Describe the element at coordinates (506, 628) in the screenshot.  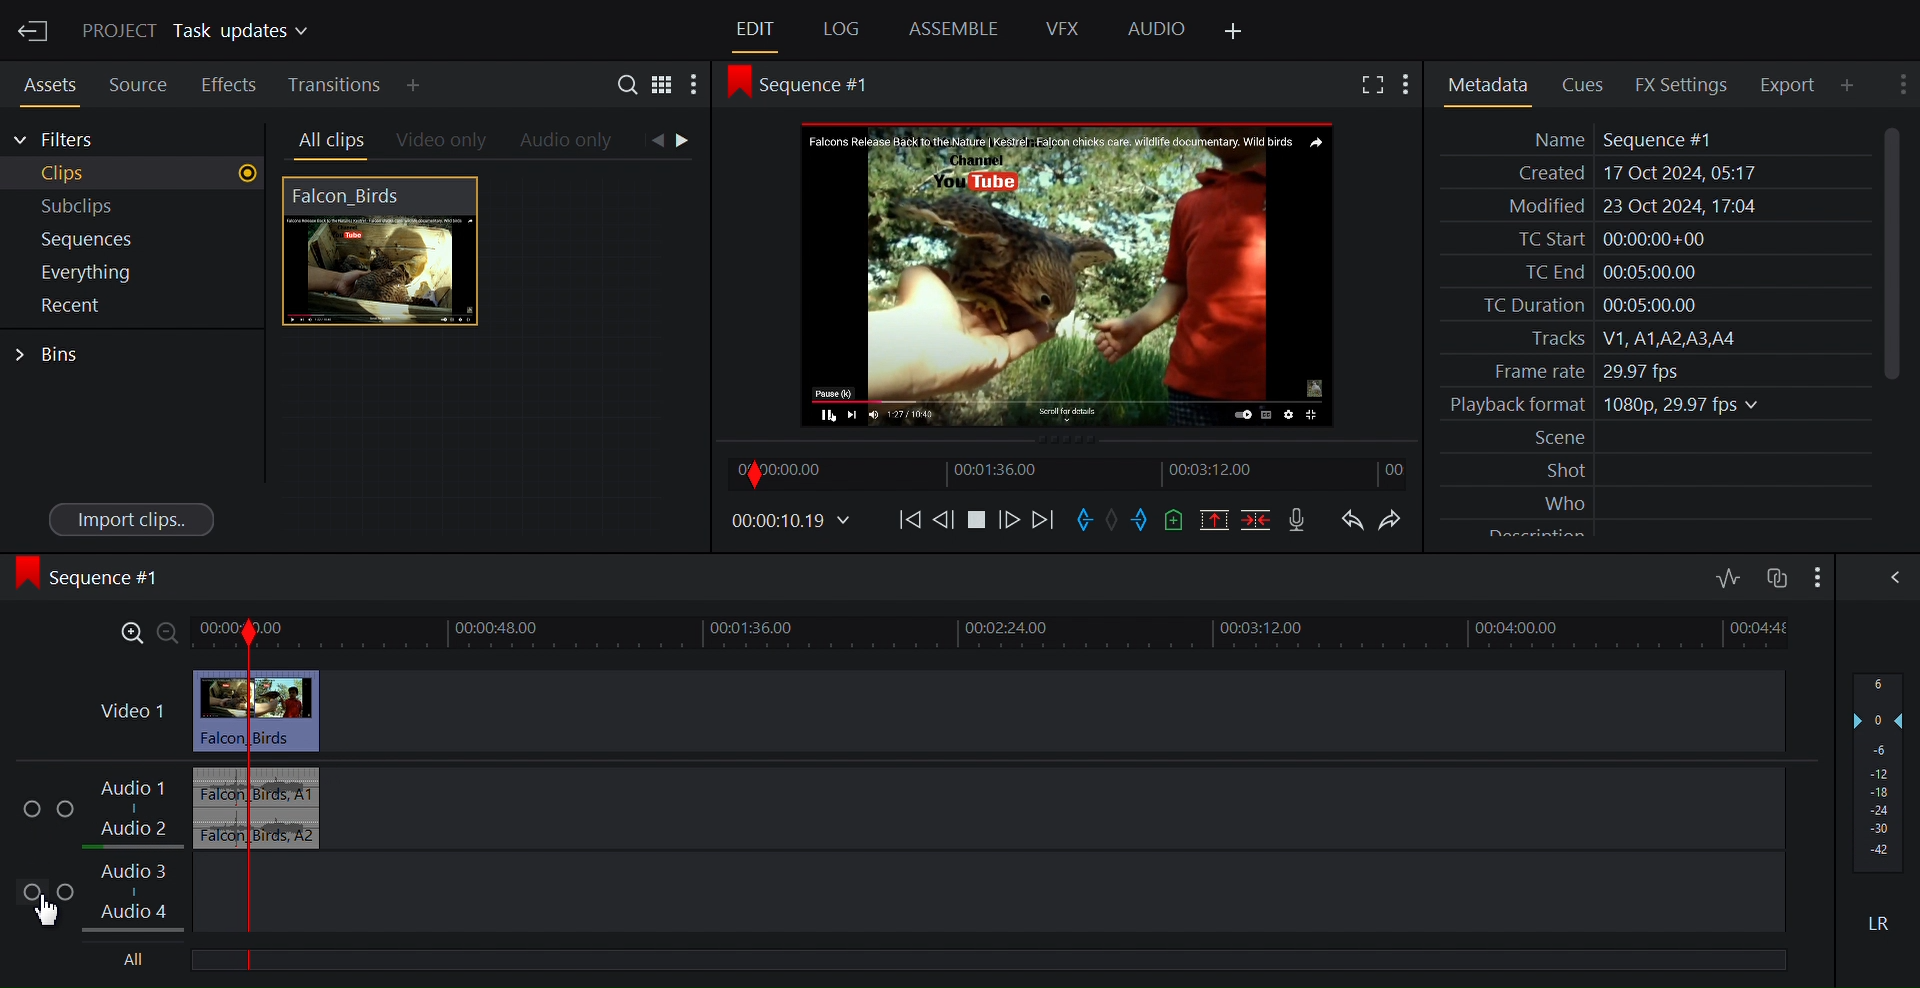
I see `| 00:00:48.00` at that location.